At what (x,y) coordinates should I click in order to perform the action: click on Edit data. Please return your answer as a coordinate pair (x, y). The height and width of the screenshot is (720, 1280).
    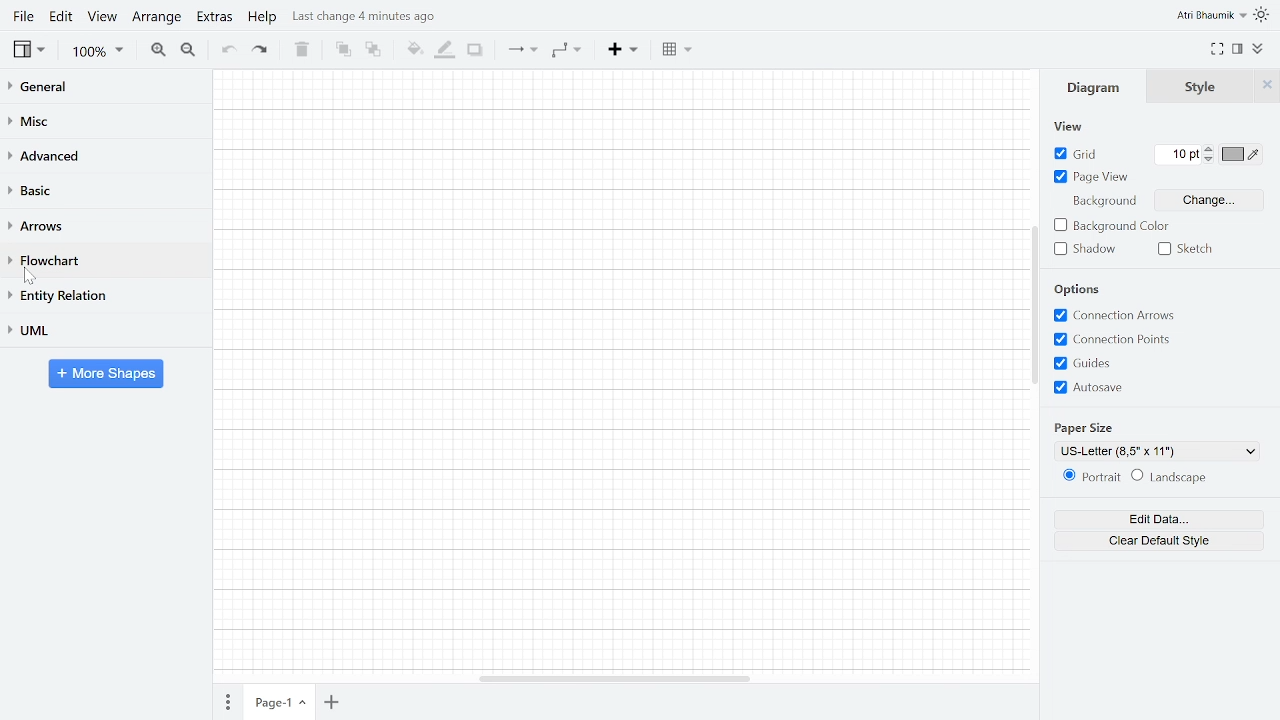
    Looking at the image, I should click on (1164, 519).